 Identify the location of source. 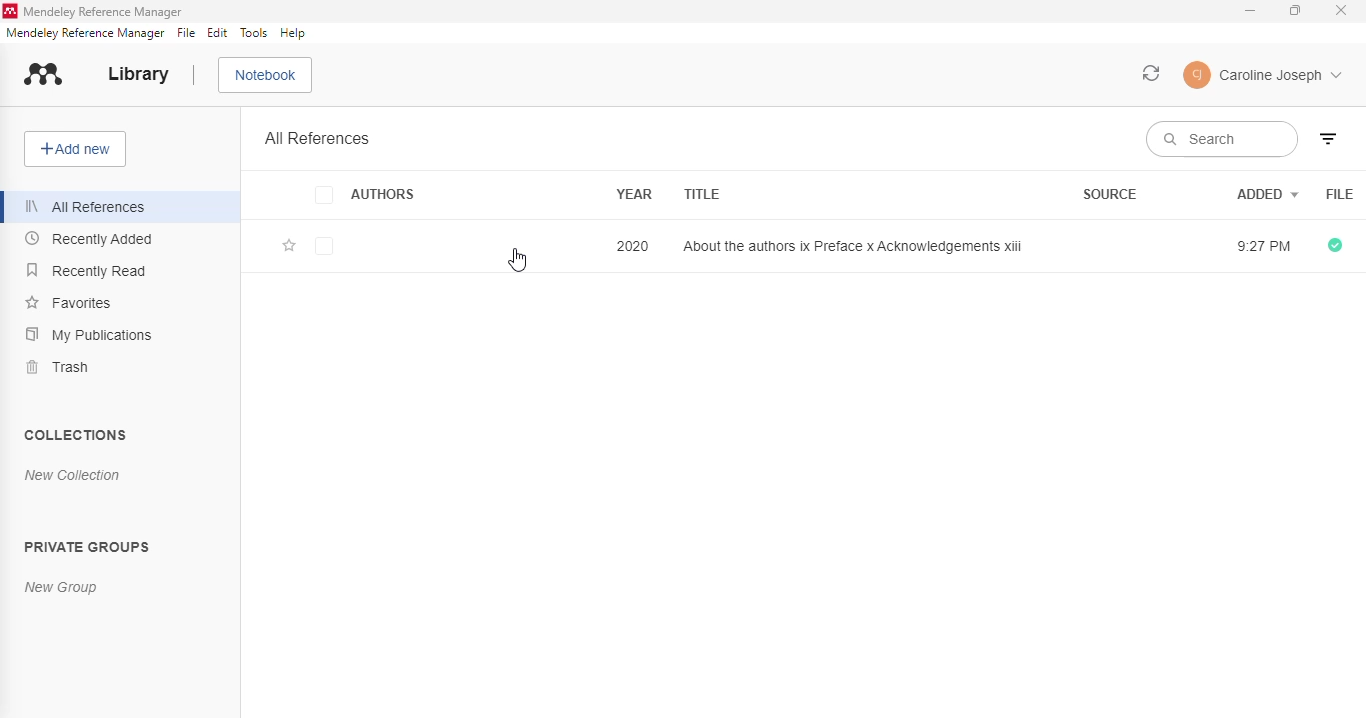
(1110, 193).